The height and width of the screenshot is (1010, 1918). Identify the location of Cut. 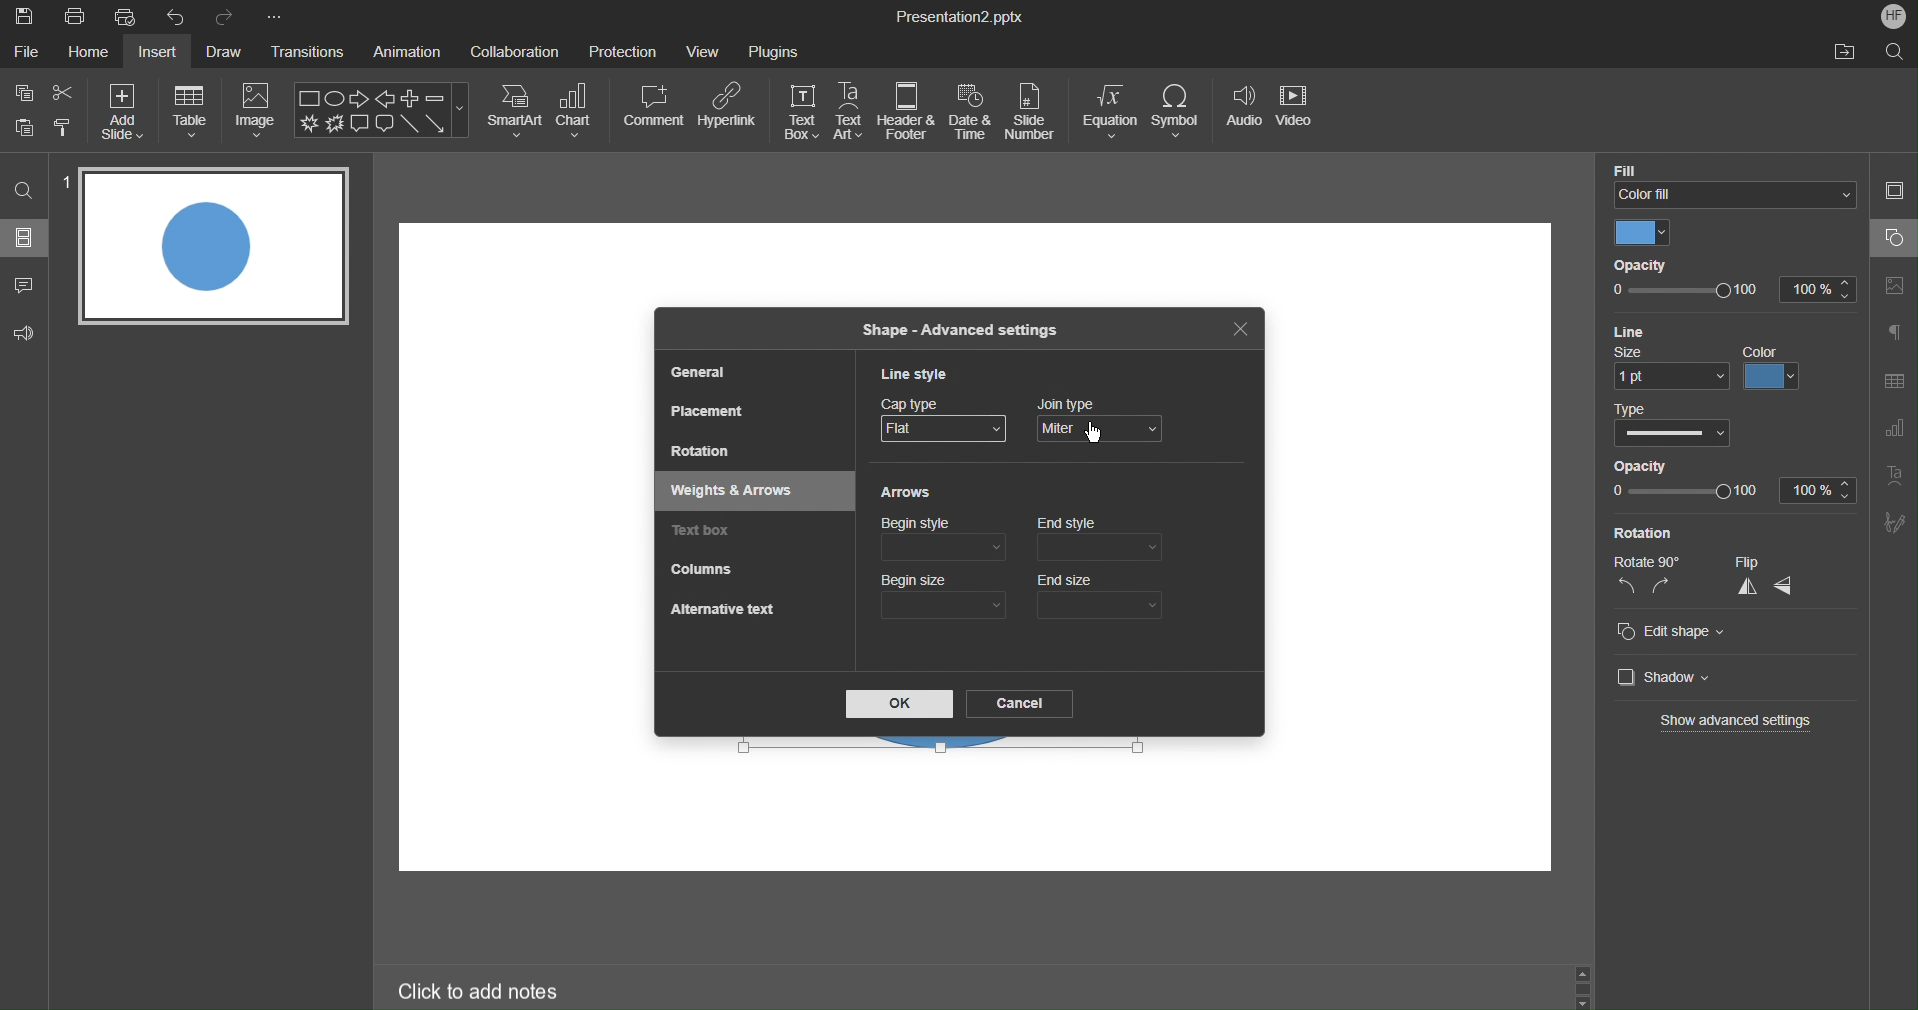
(65, 92).